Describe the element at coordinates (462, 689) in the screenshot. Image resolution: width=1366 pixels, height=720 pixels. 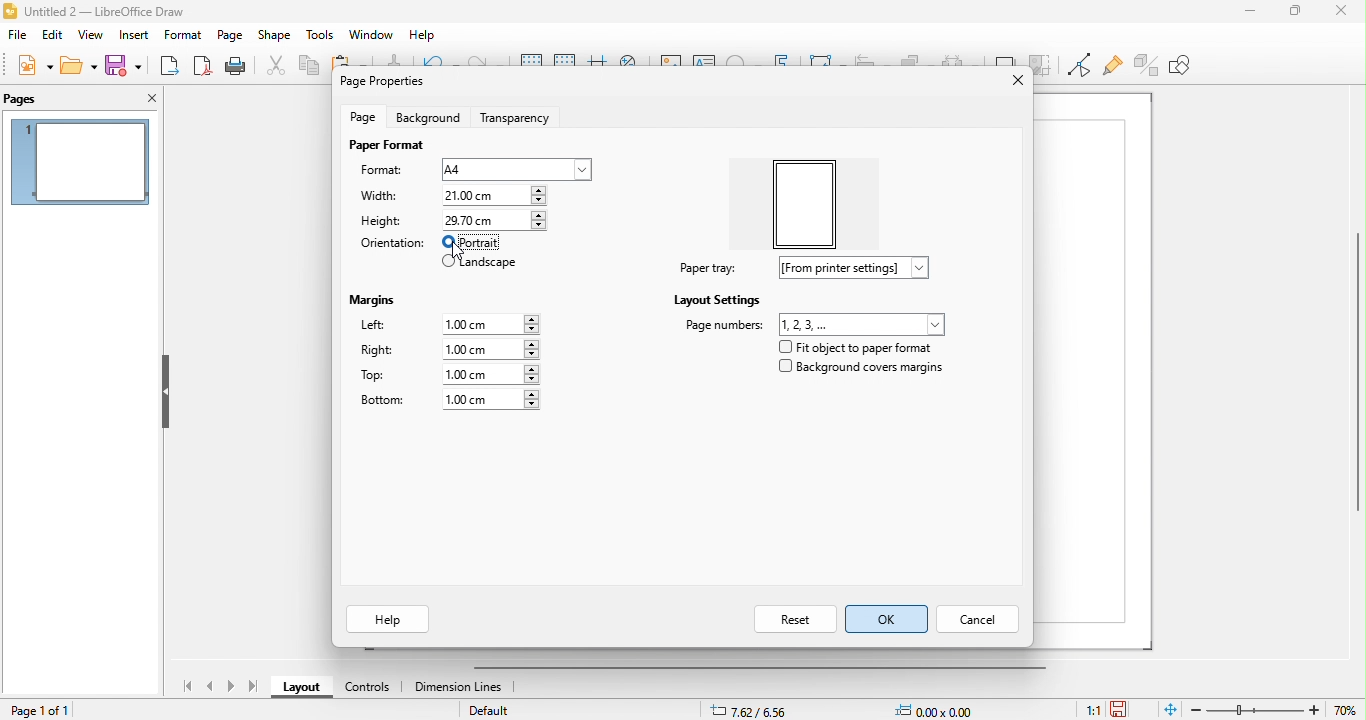
I see `dimension lines` at that location.